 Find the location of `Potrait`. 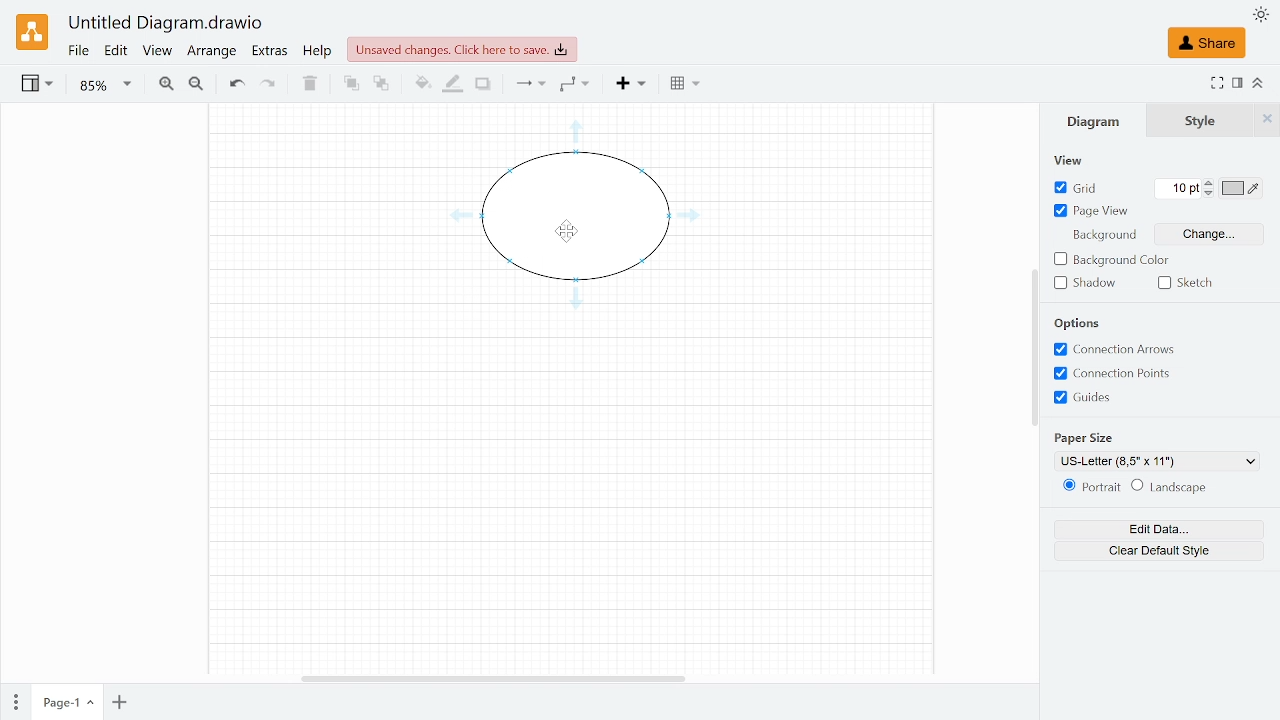

Potrait is located at coordinates (1090, 486).